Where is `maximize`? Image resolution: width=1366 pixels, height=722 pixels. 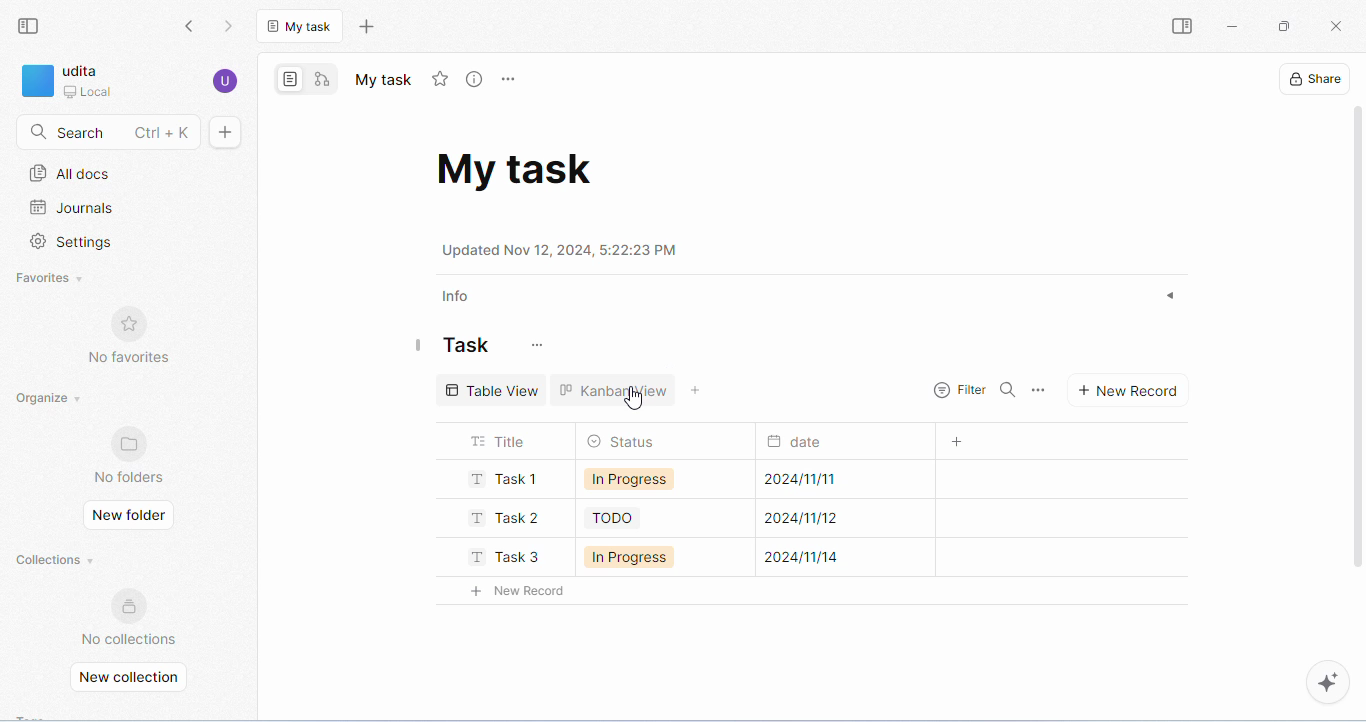 maximize is located at coordinates (1285, 28).